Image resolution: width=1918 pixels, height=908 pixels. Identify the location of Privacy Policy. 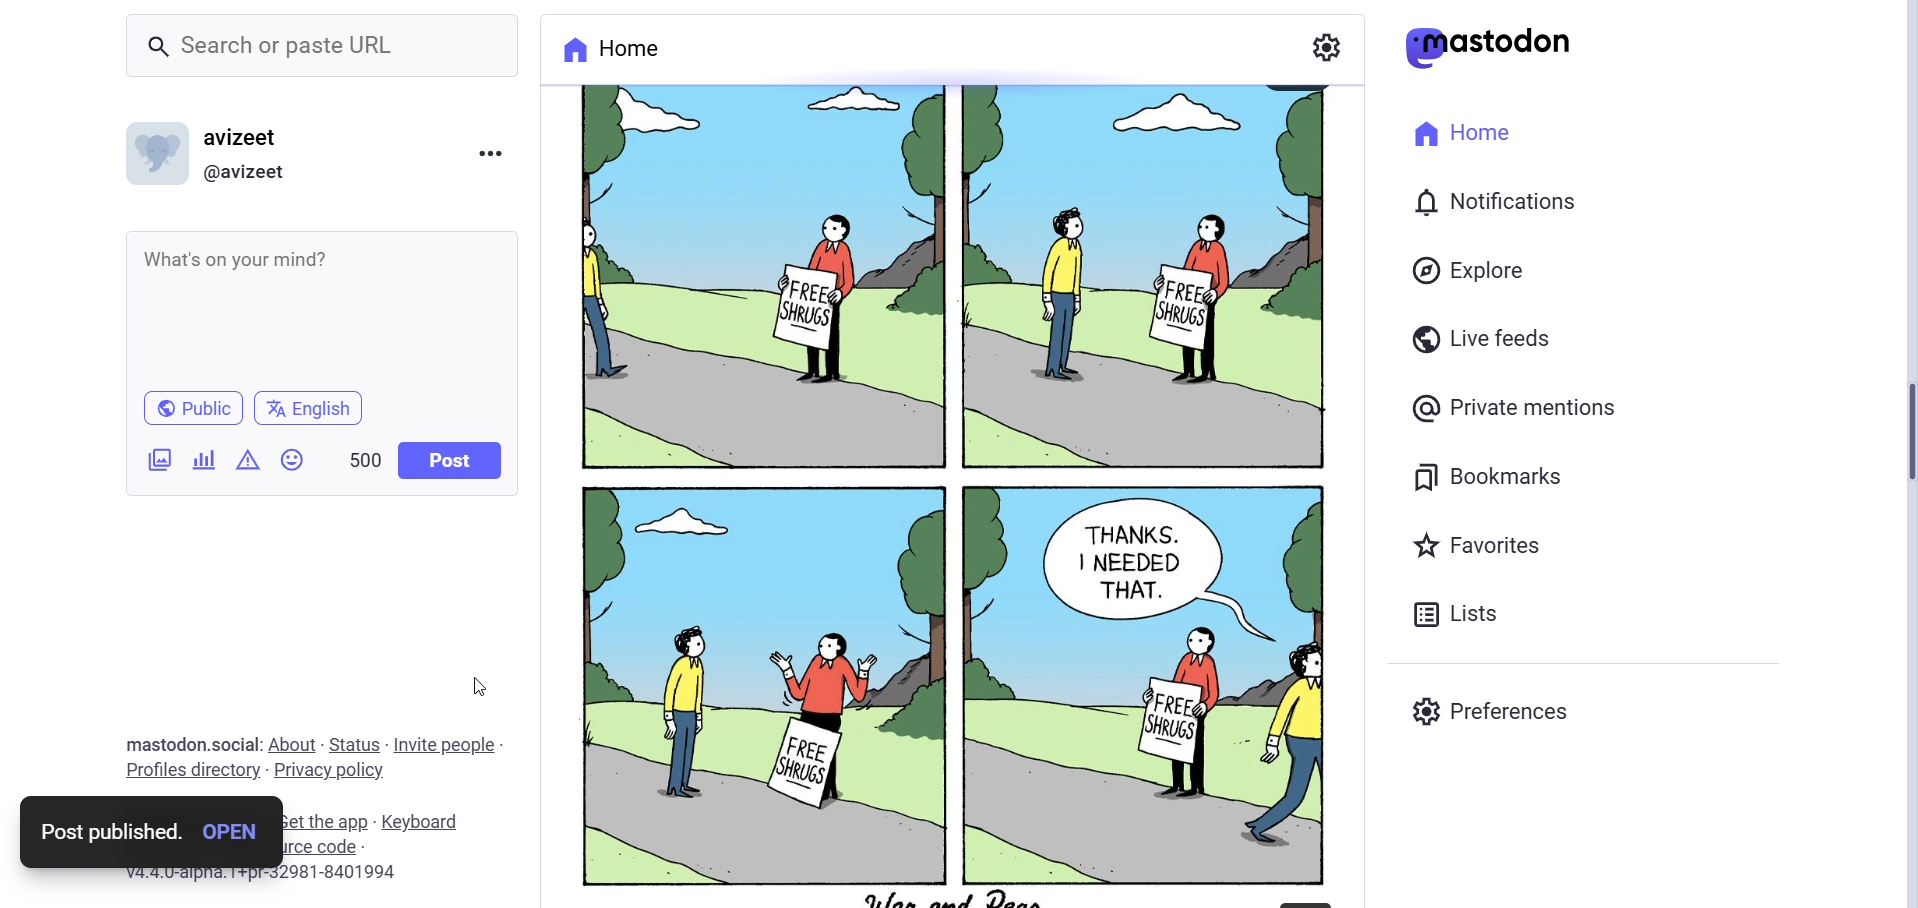
(329, 771).